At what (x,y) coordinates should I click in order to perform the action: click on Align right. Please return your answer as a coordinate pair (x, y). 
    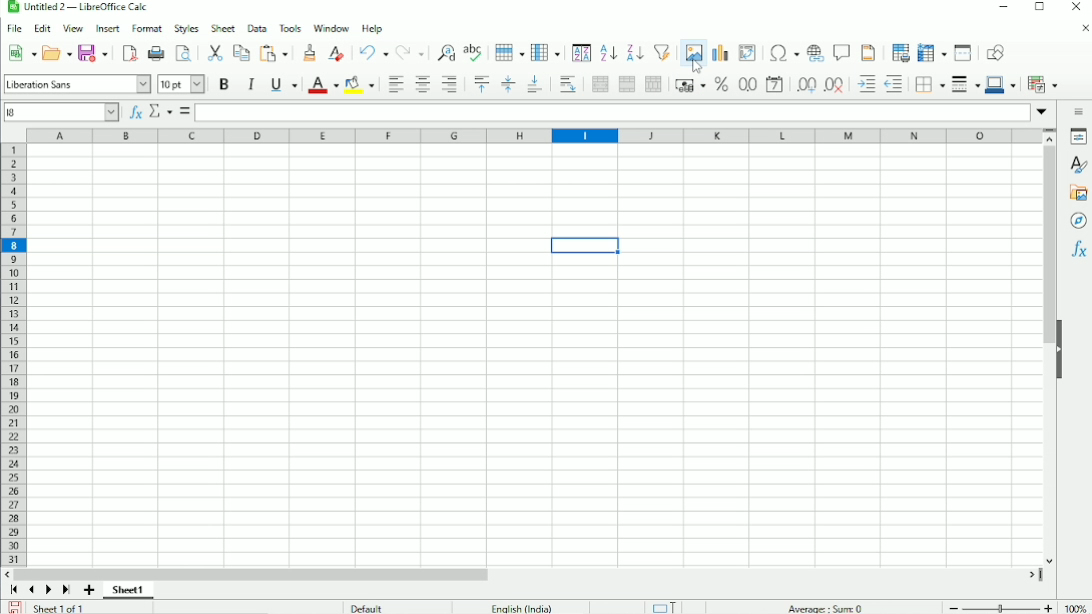
    Looking at the image, I should click on (451, 84).